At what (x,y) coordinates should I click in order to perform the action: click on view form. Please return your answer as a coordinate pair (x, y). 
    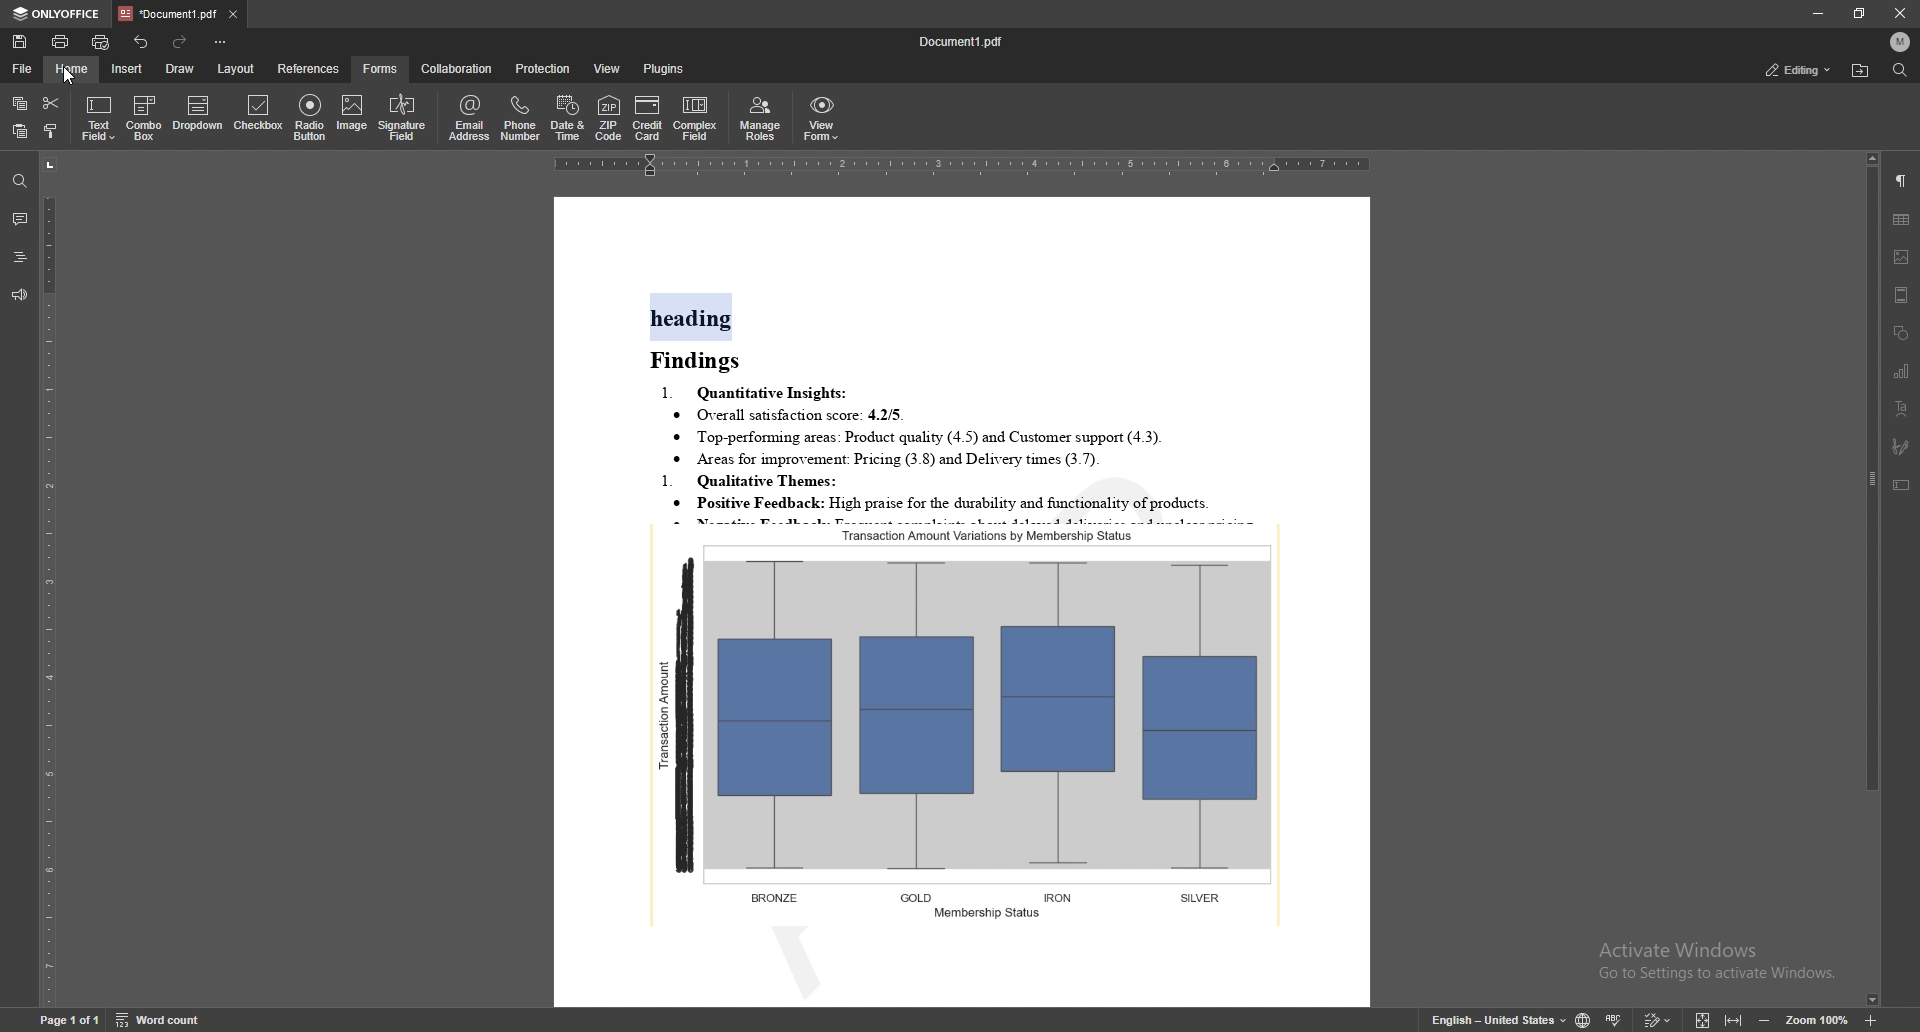
    Looking at the image, I should click on (821, 119).